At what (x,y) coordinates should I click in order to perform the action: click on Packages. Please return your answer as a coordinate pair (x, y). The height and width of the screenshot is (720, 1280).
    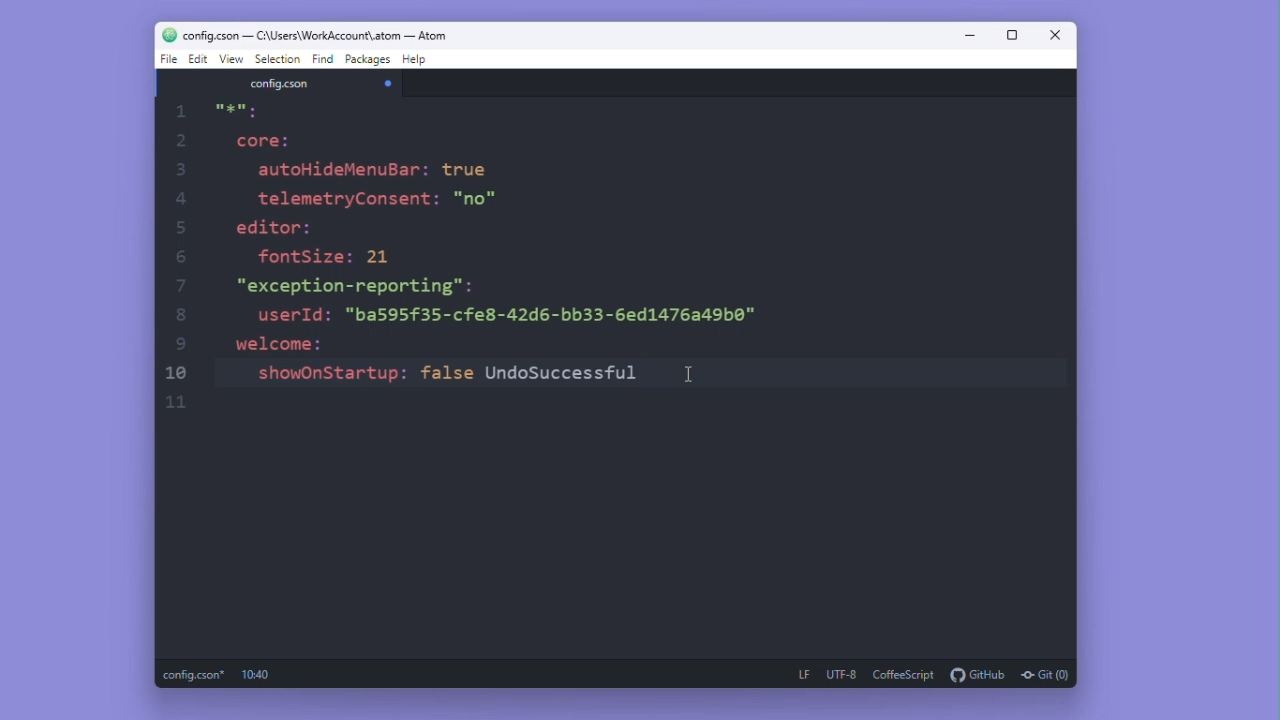
    Looking at the image, I should click on (369, 61).